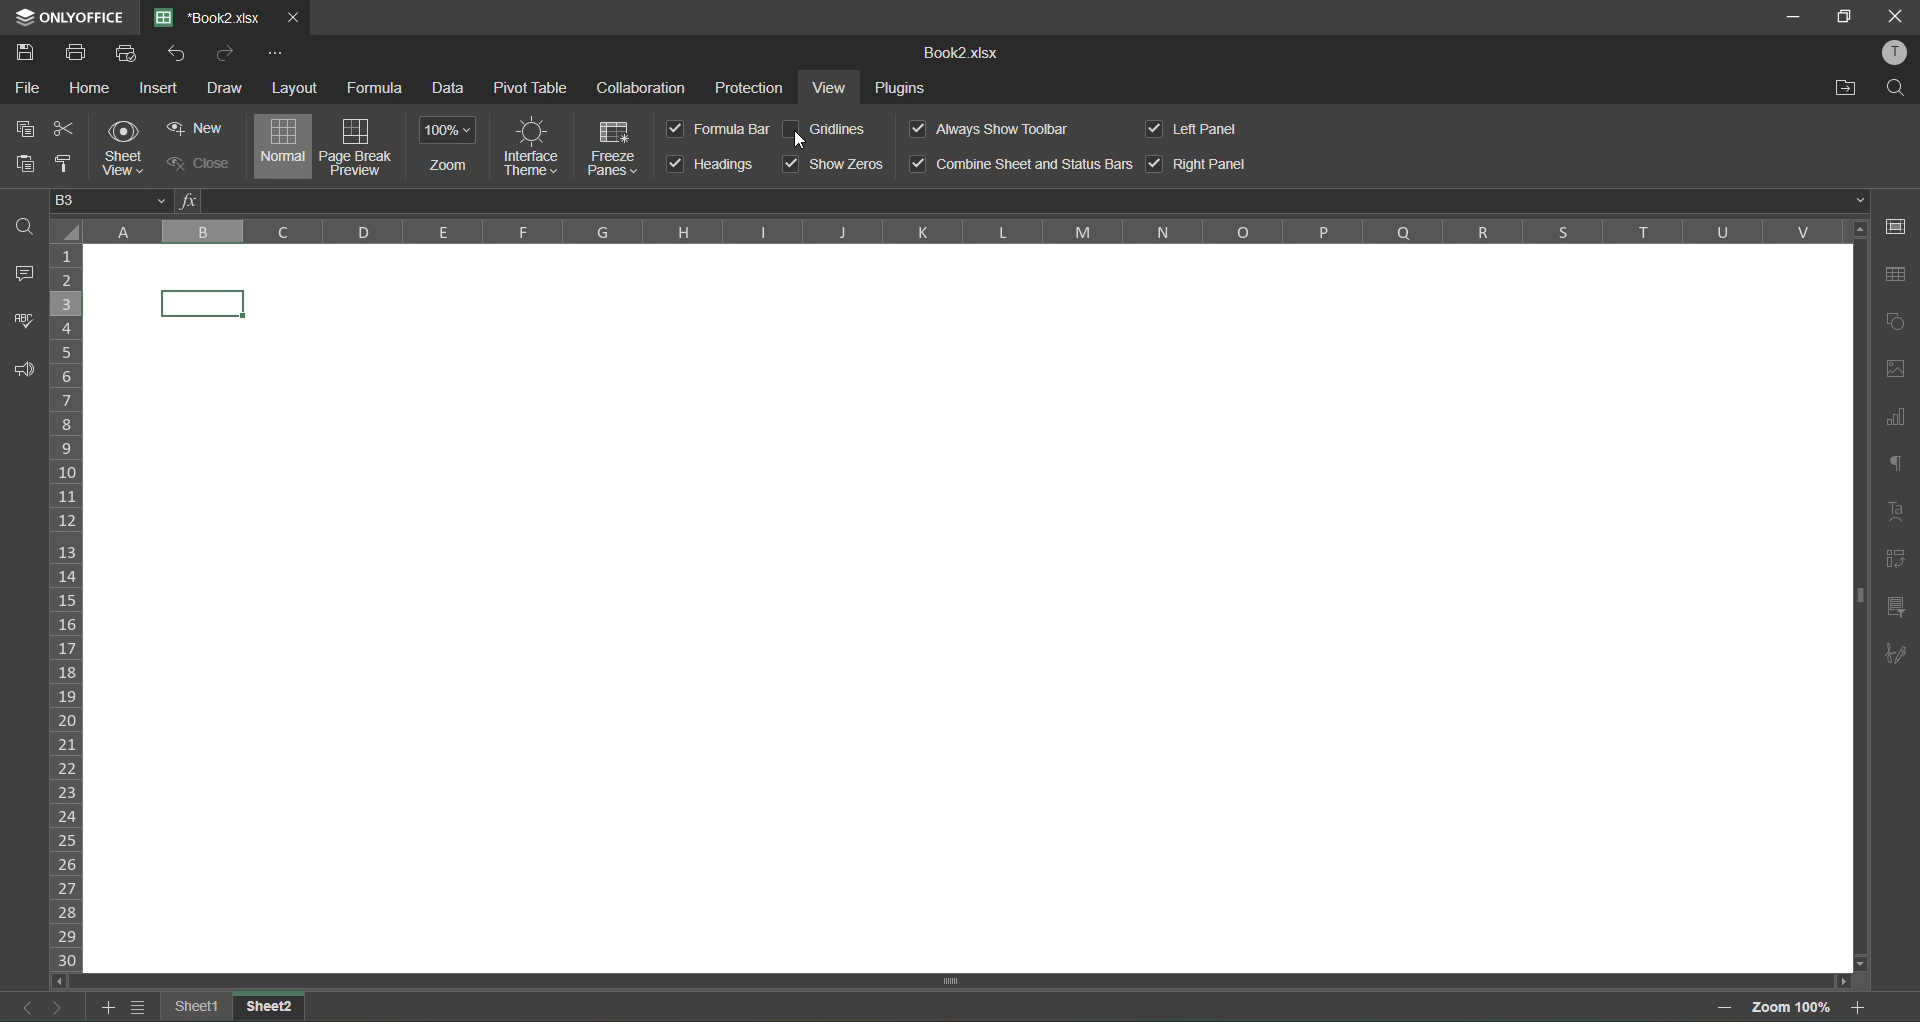 The width and height of the screenshot is (1920, 1022). I want to click on view, so click(833, 89).